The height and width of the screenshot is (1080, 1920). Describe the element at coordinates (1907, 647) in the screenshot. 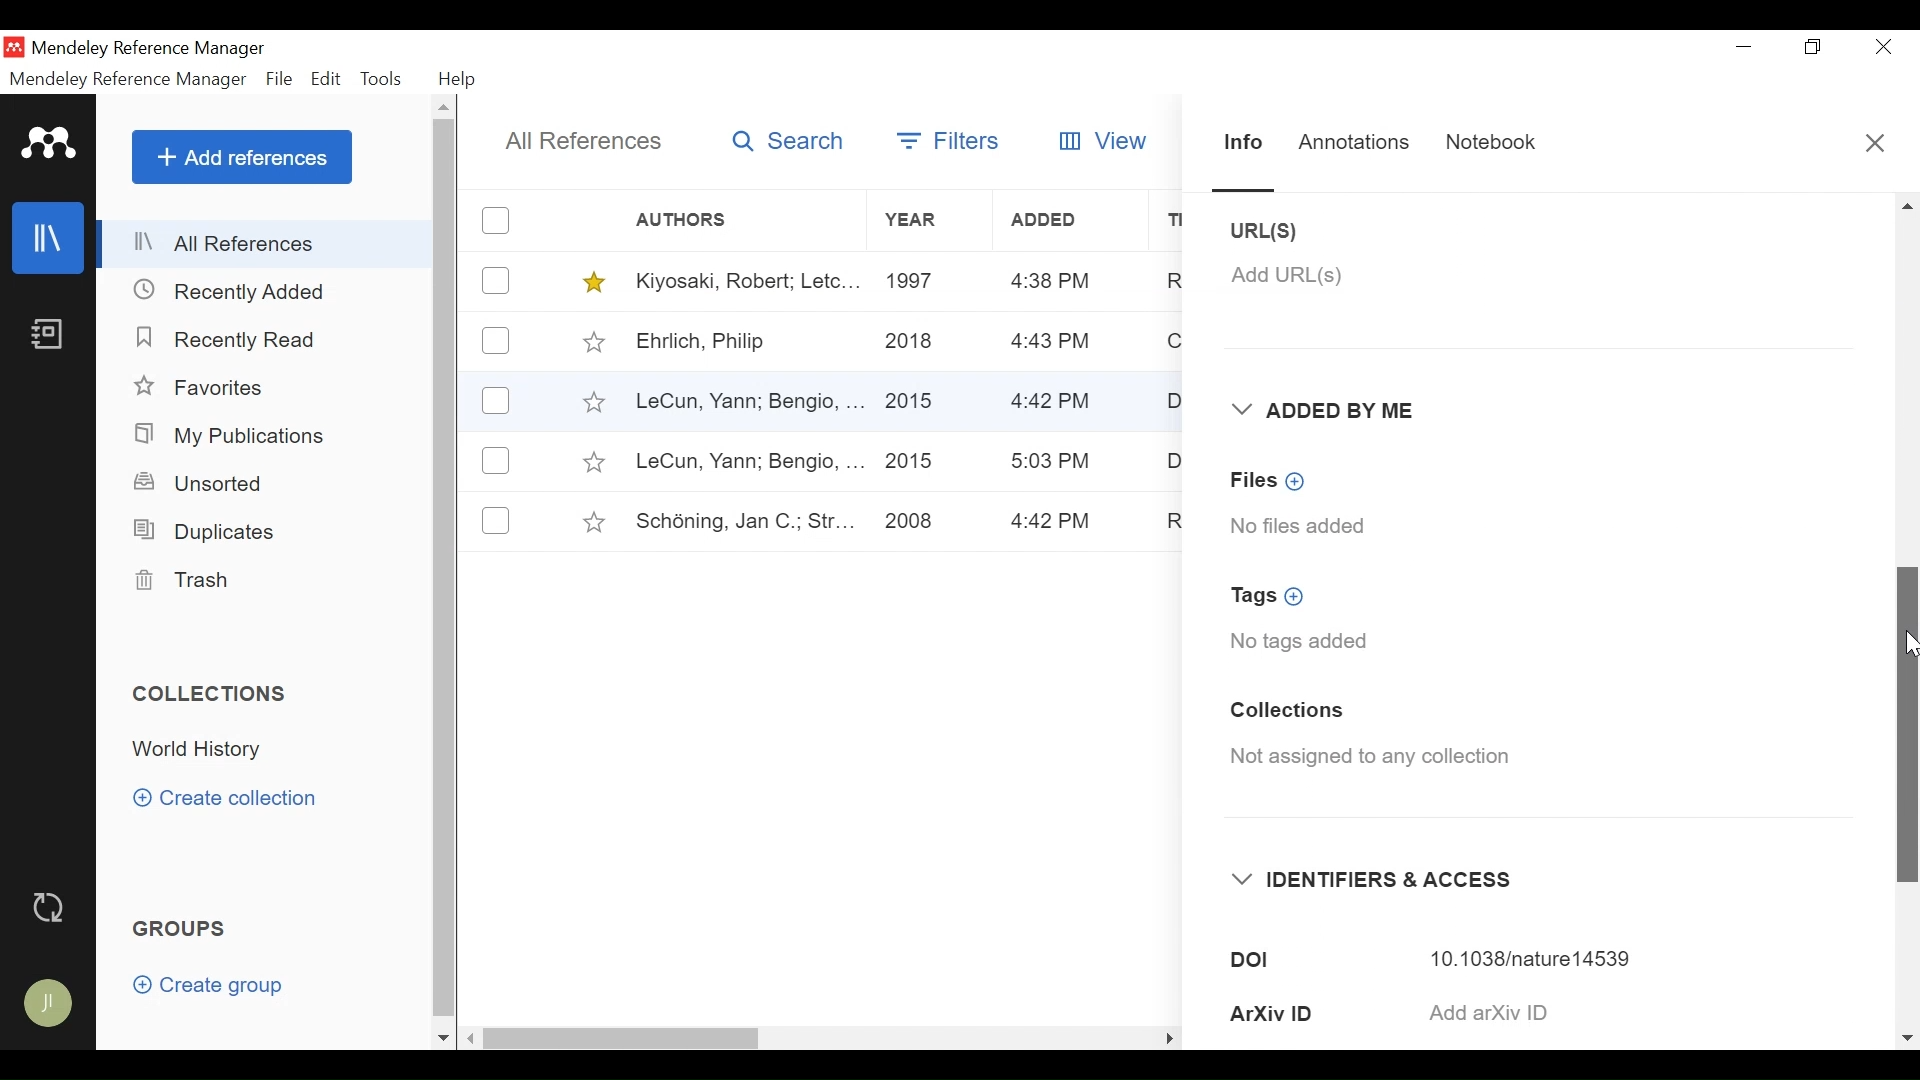

I see `Cursor` at that location.